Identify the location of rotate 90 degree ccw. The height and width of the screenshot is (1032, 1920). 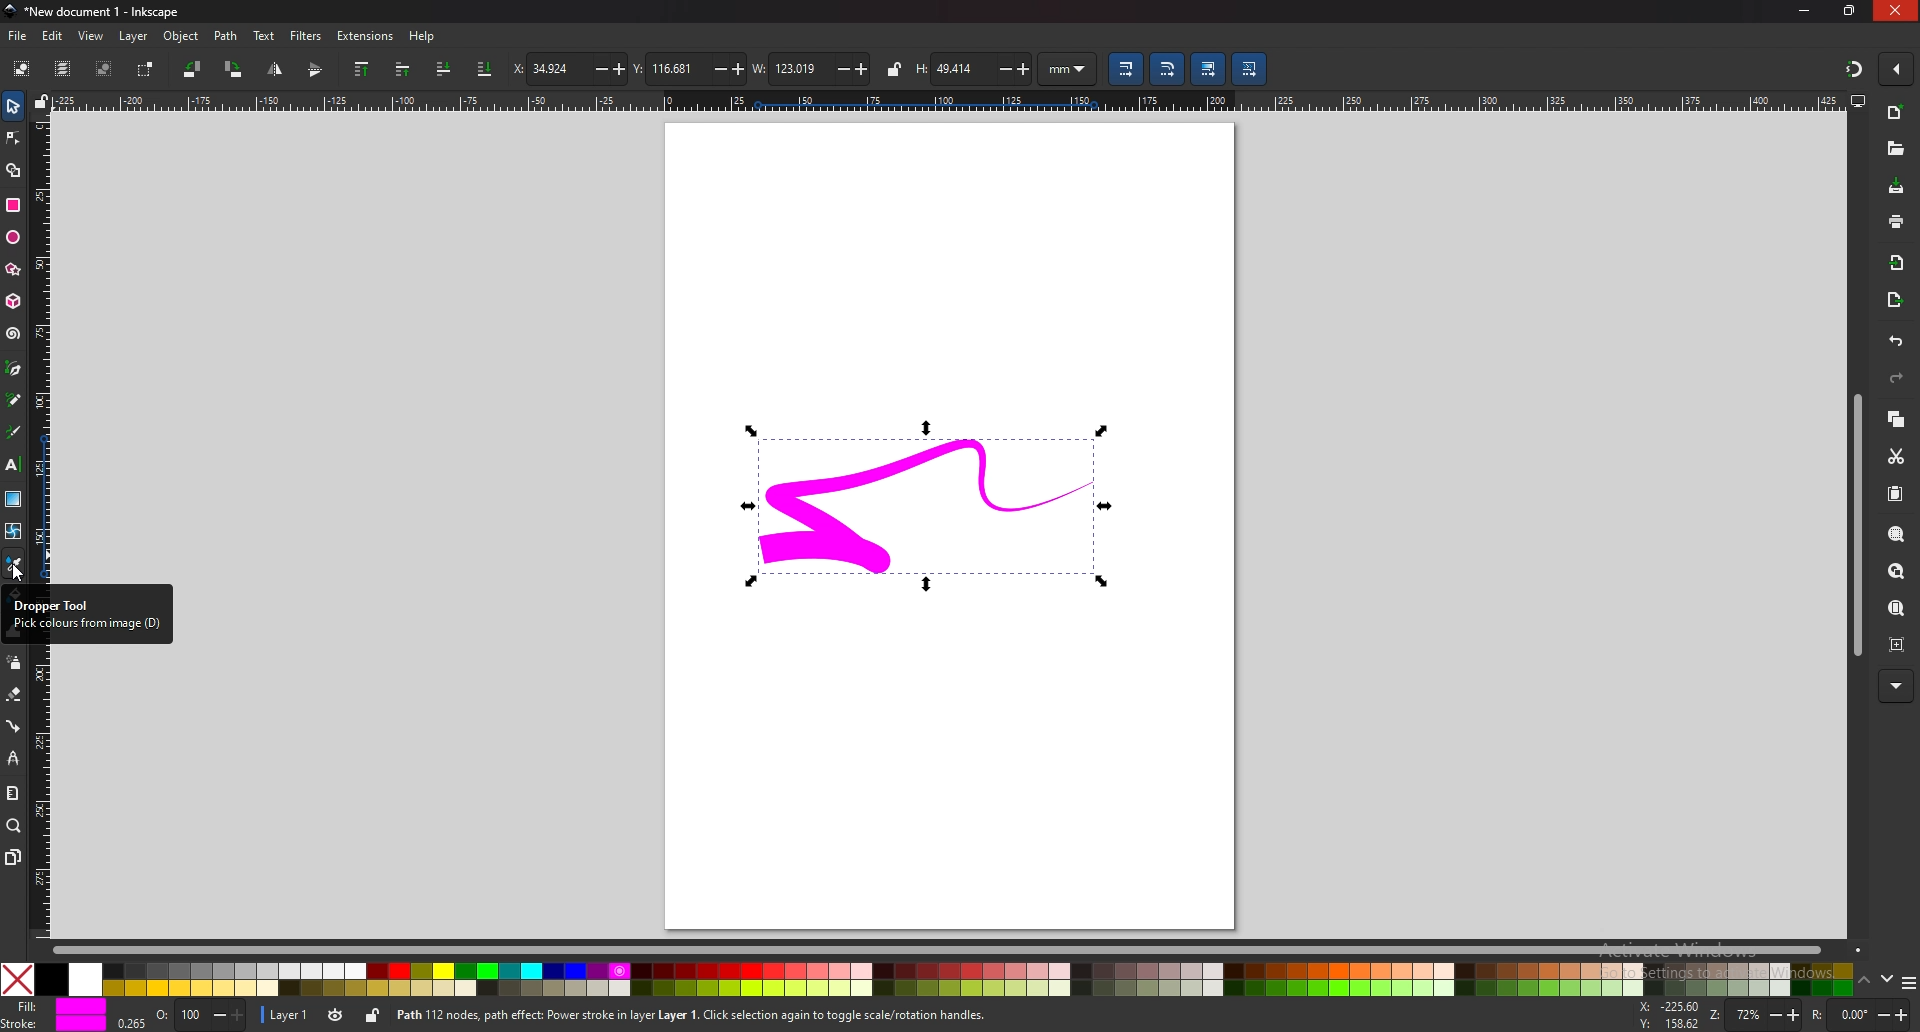
(193, 70).